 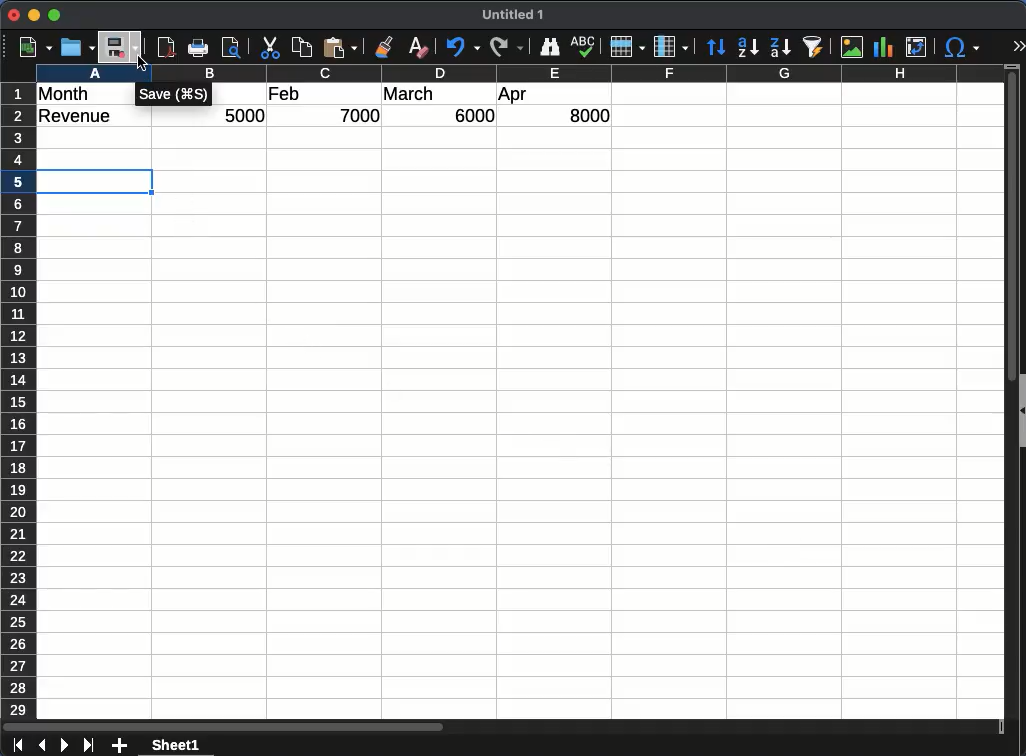 I want to click on collapse, so click(x=1020, y=408).